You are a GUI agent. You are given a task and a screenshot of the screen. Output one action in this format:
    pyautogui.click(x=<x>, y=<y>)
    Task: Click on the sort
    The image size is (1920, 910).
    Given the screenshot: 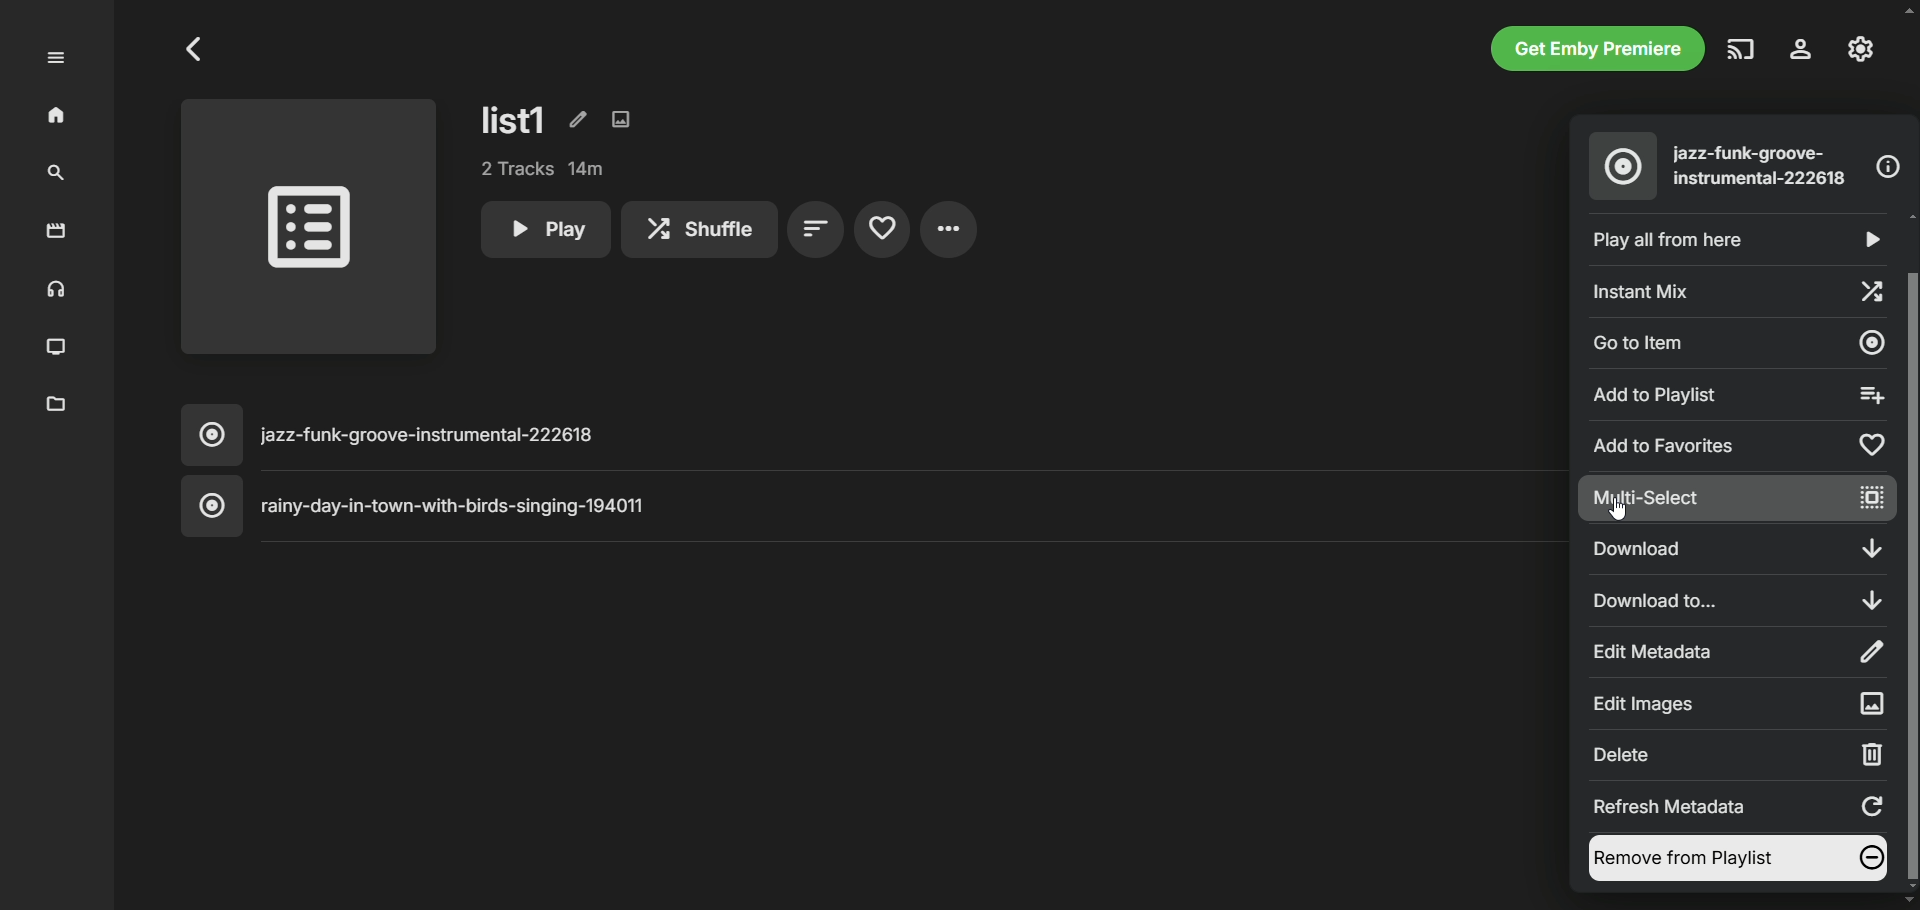 What is the action you would take?
    pyautogui.click(x=816, y=230)
    